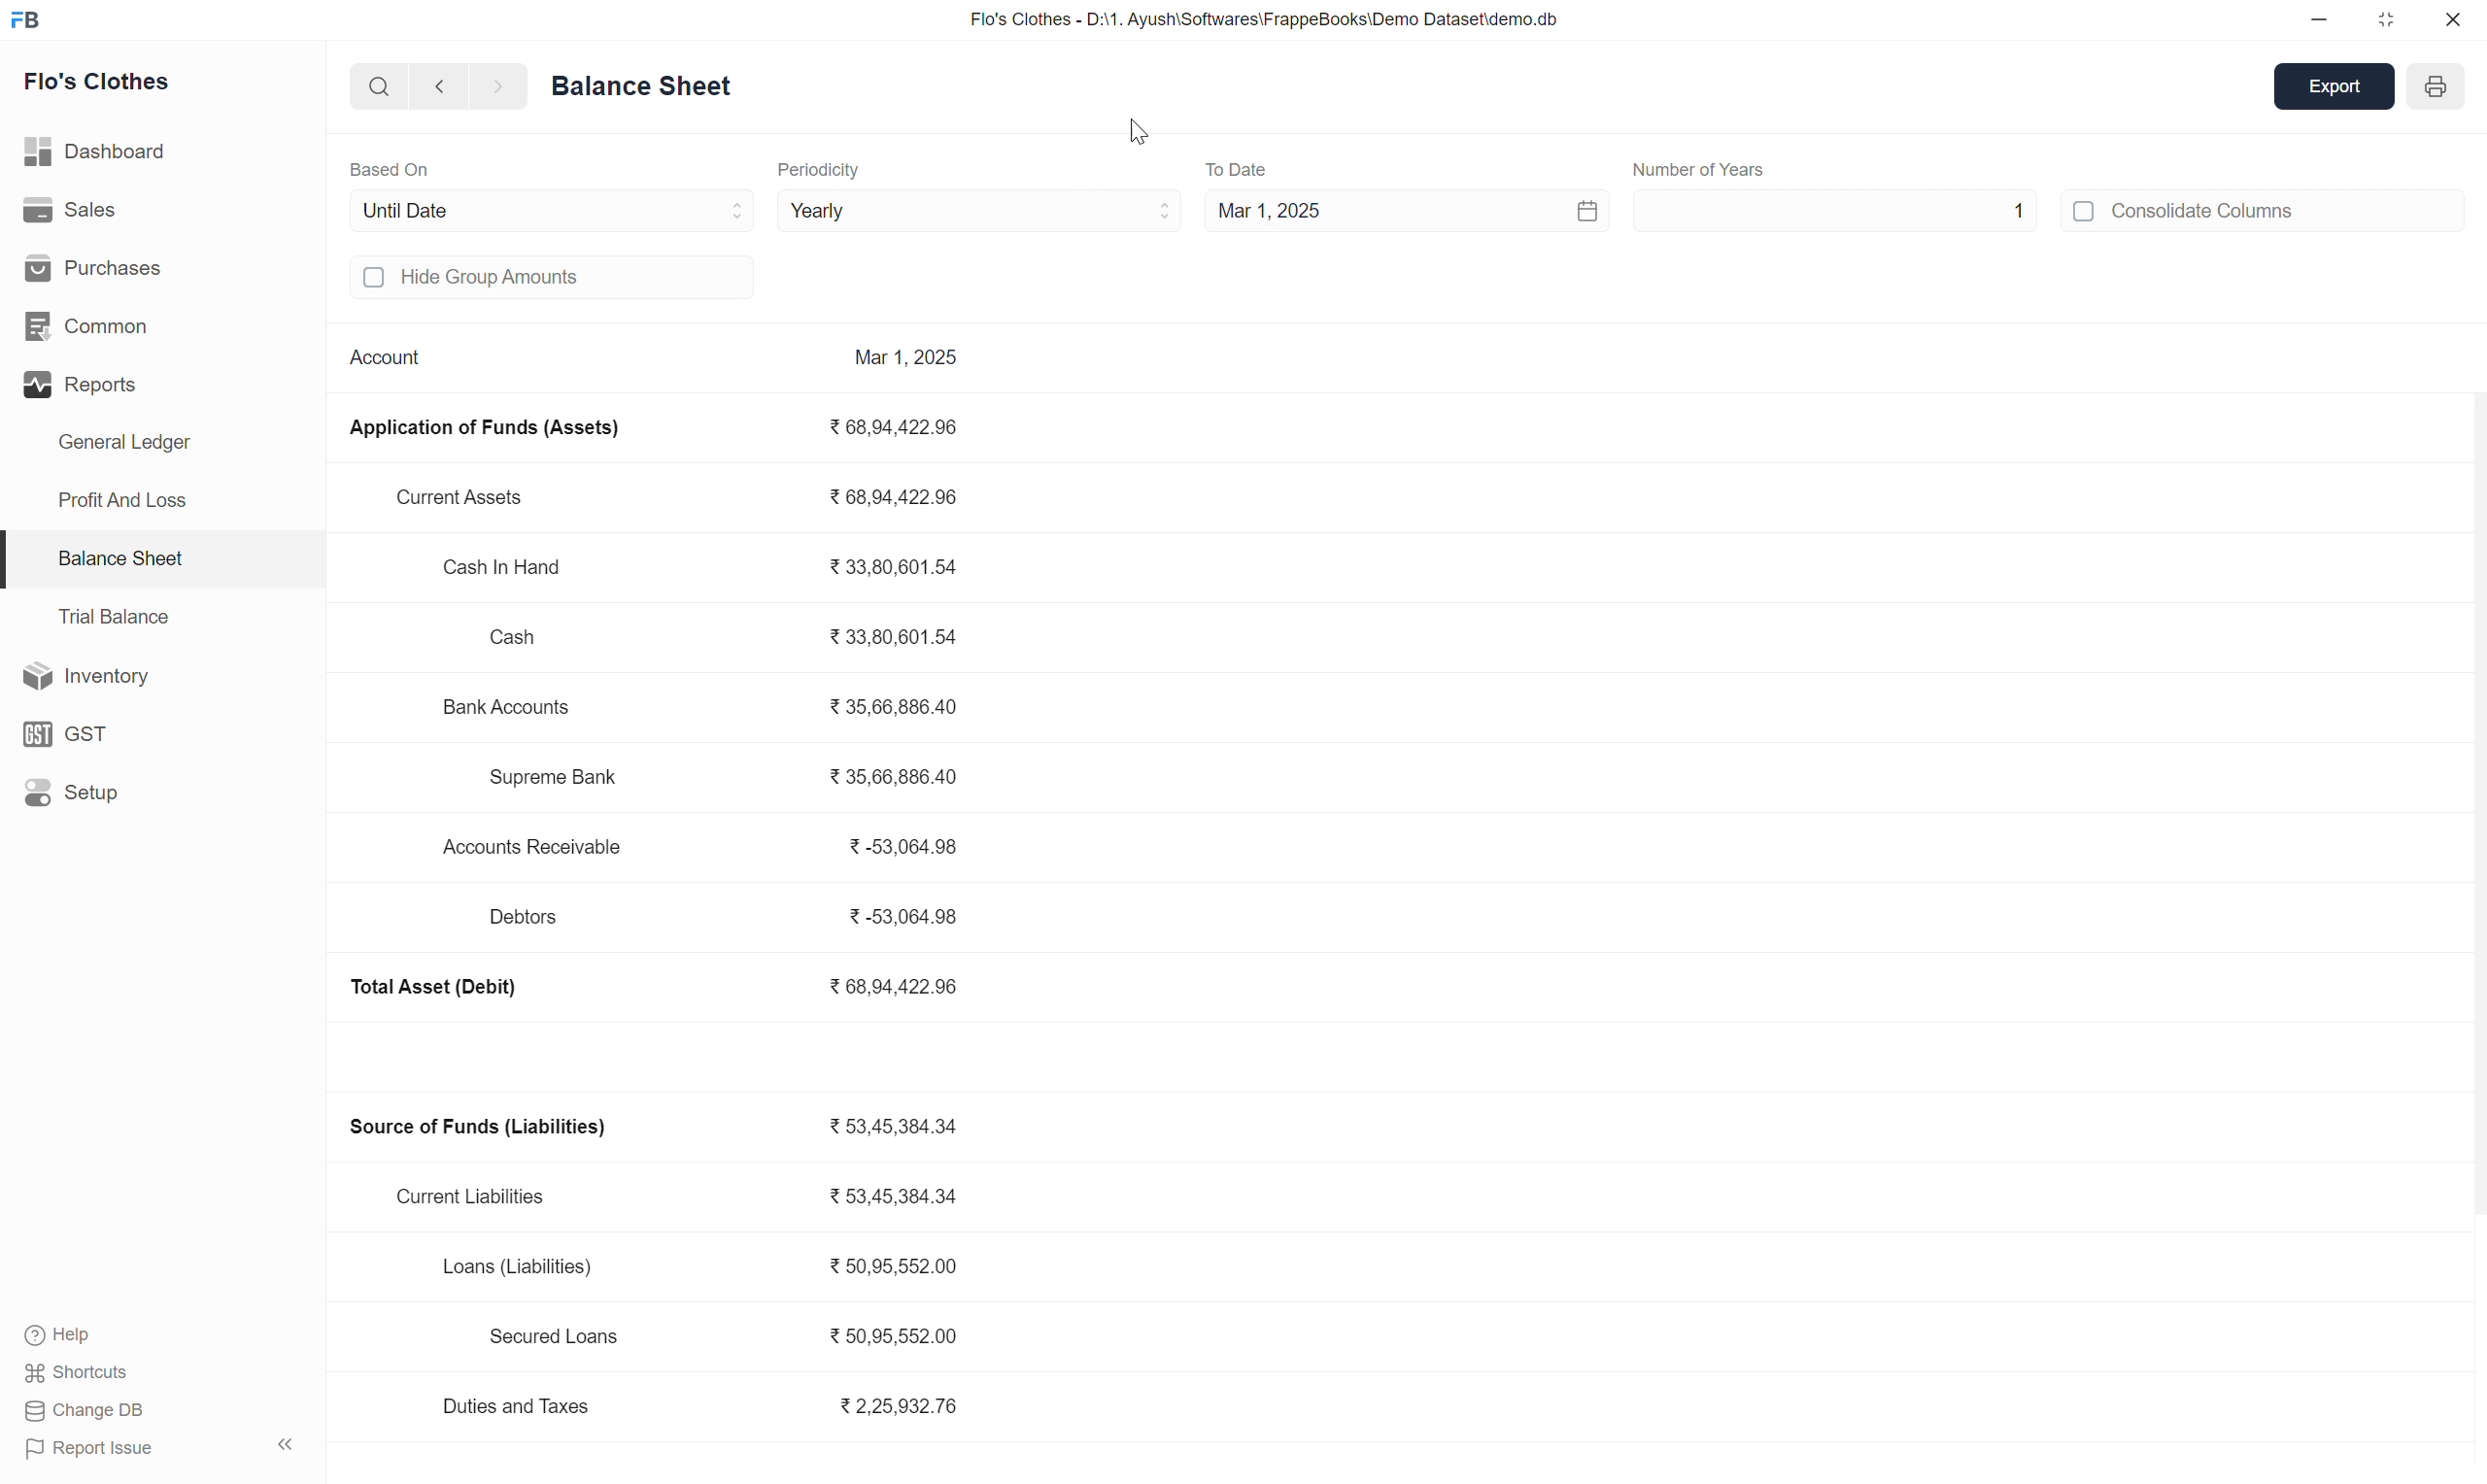 Image resolution: width=2487 pixels, height=1484 pixels. I want to click on 35,66,886.40, so click(904, 706).